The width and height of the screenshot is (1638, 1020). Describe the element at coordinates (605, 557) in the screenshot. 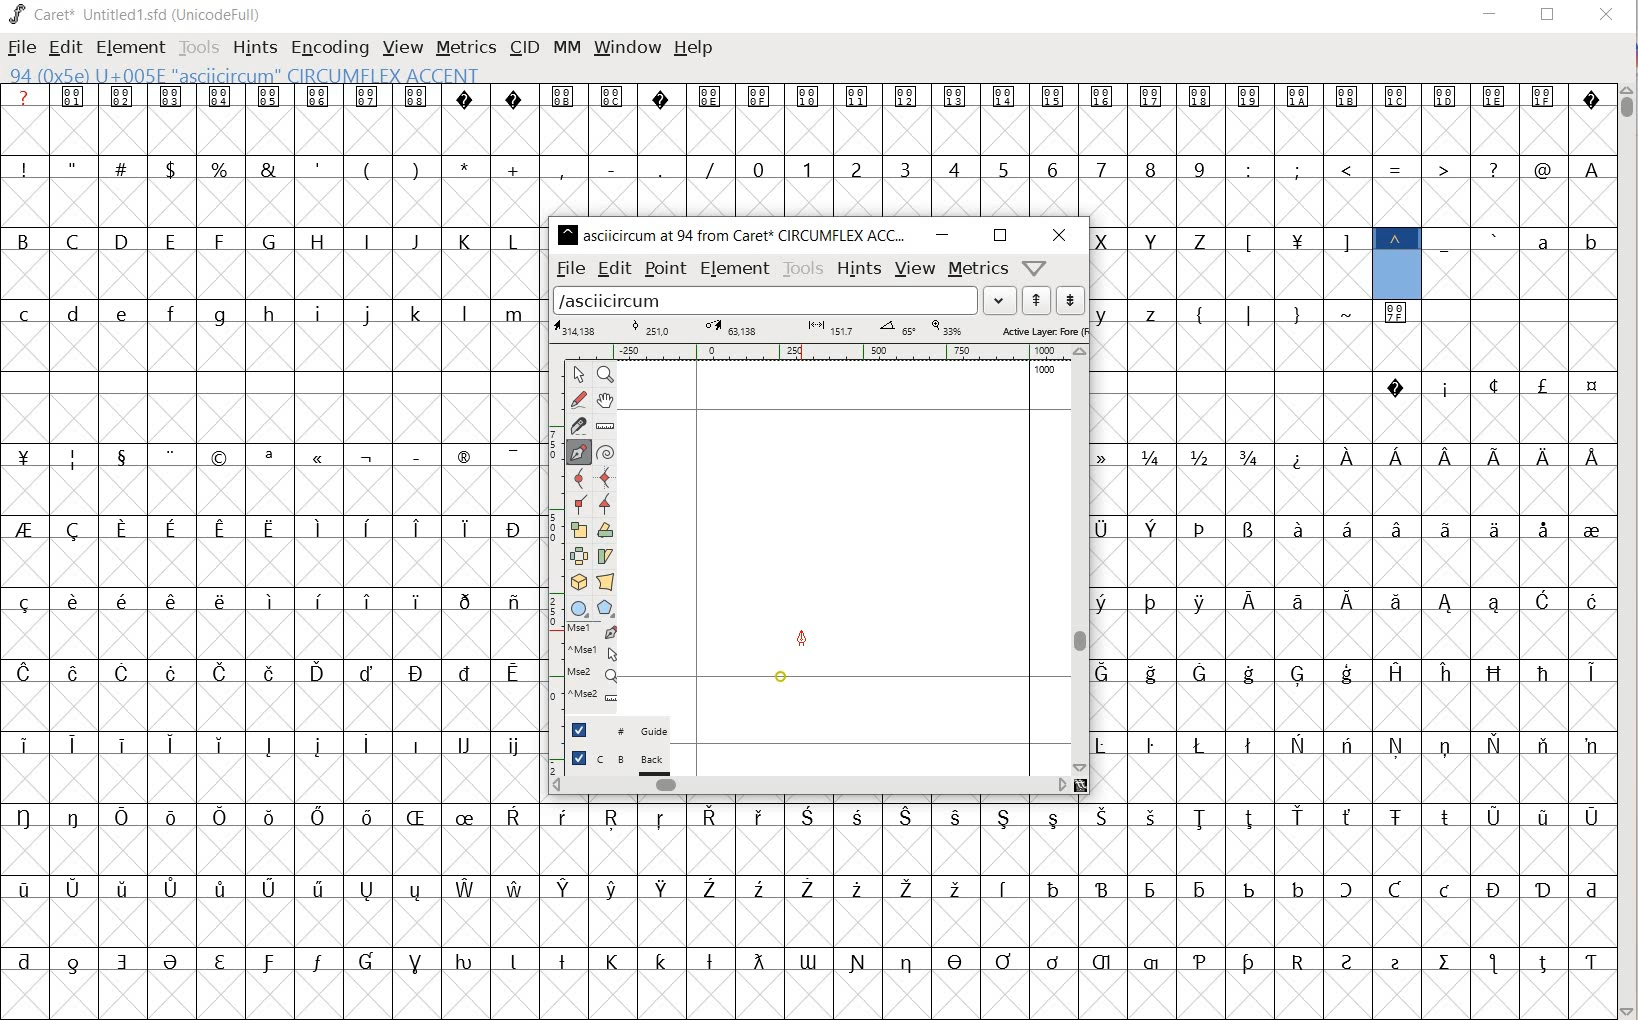

I see `skew the selection` at that location.